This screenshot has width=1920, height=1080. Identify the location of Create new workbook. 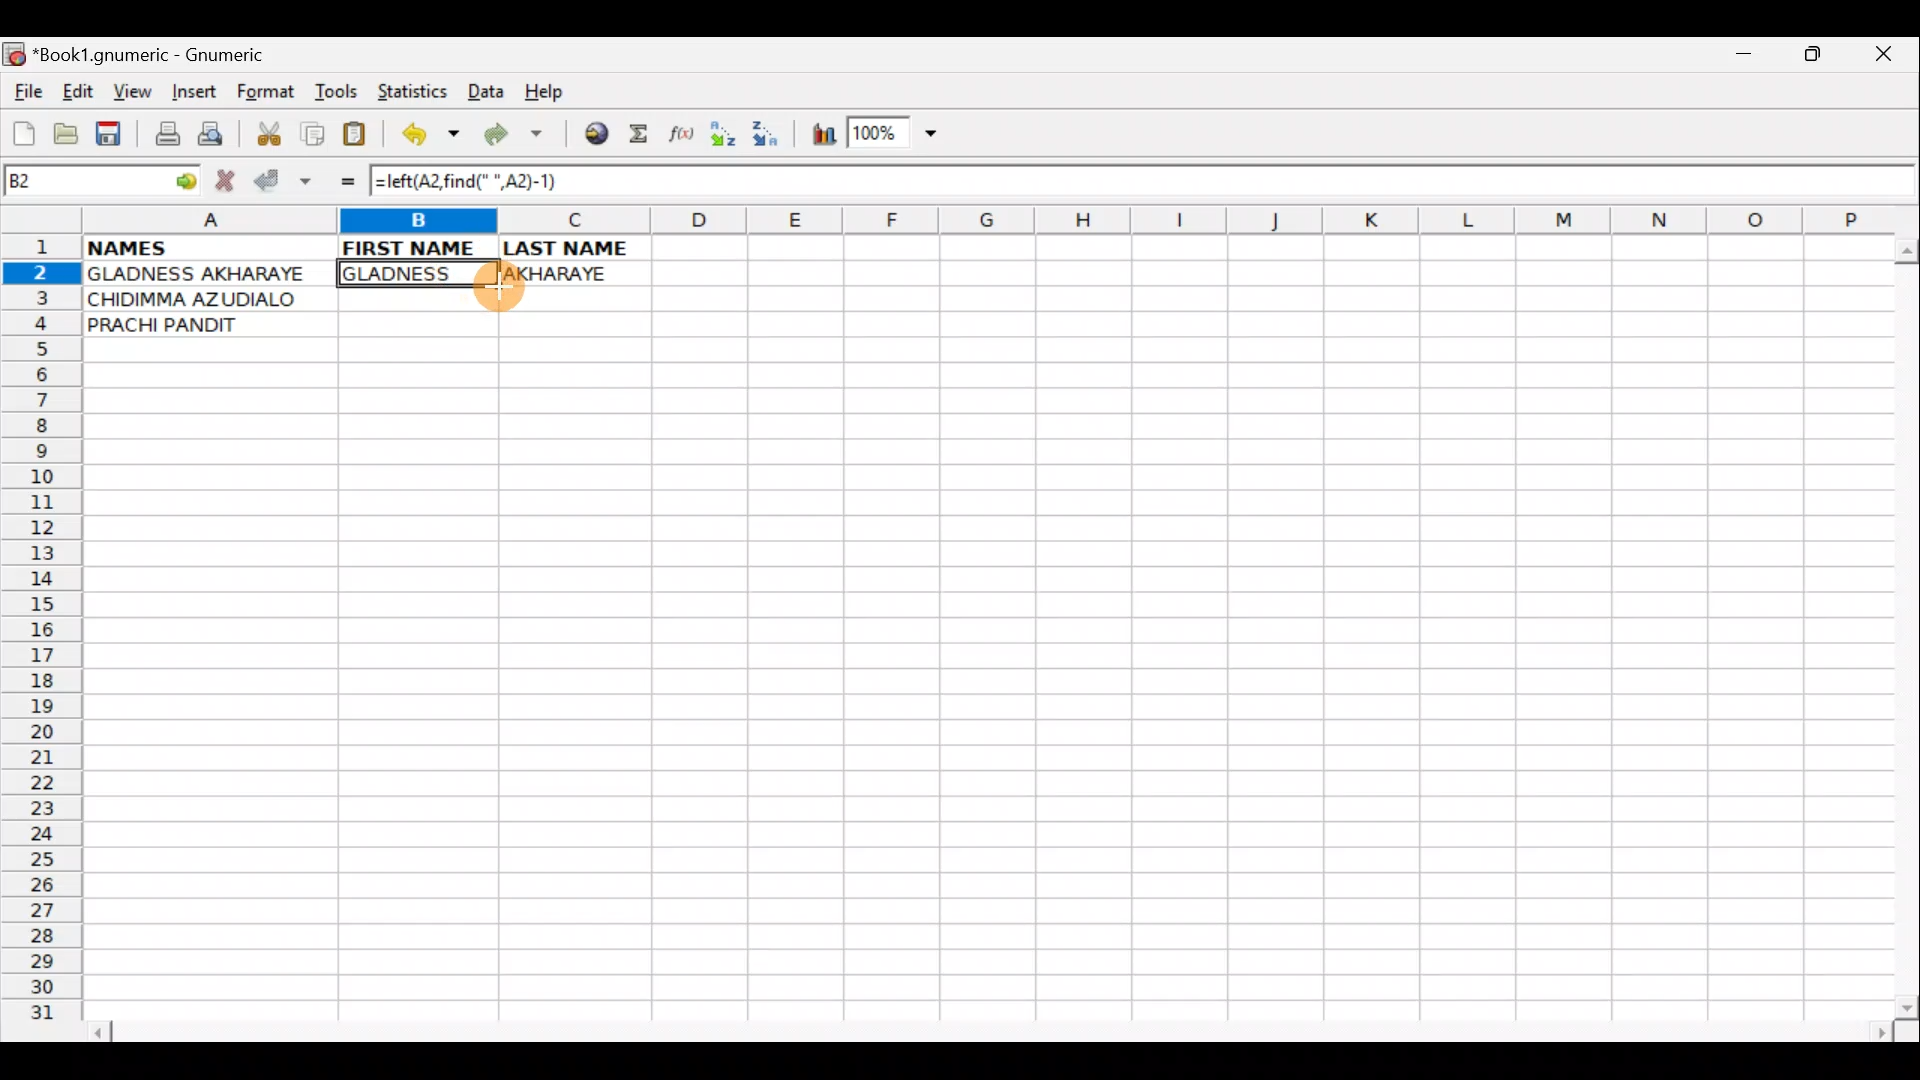
(22, 130).